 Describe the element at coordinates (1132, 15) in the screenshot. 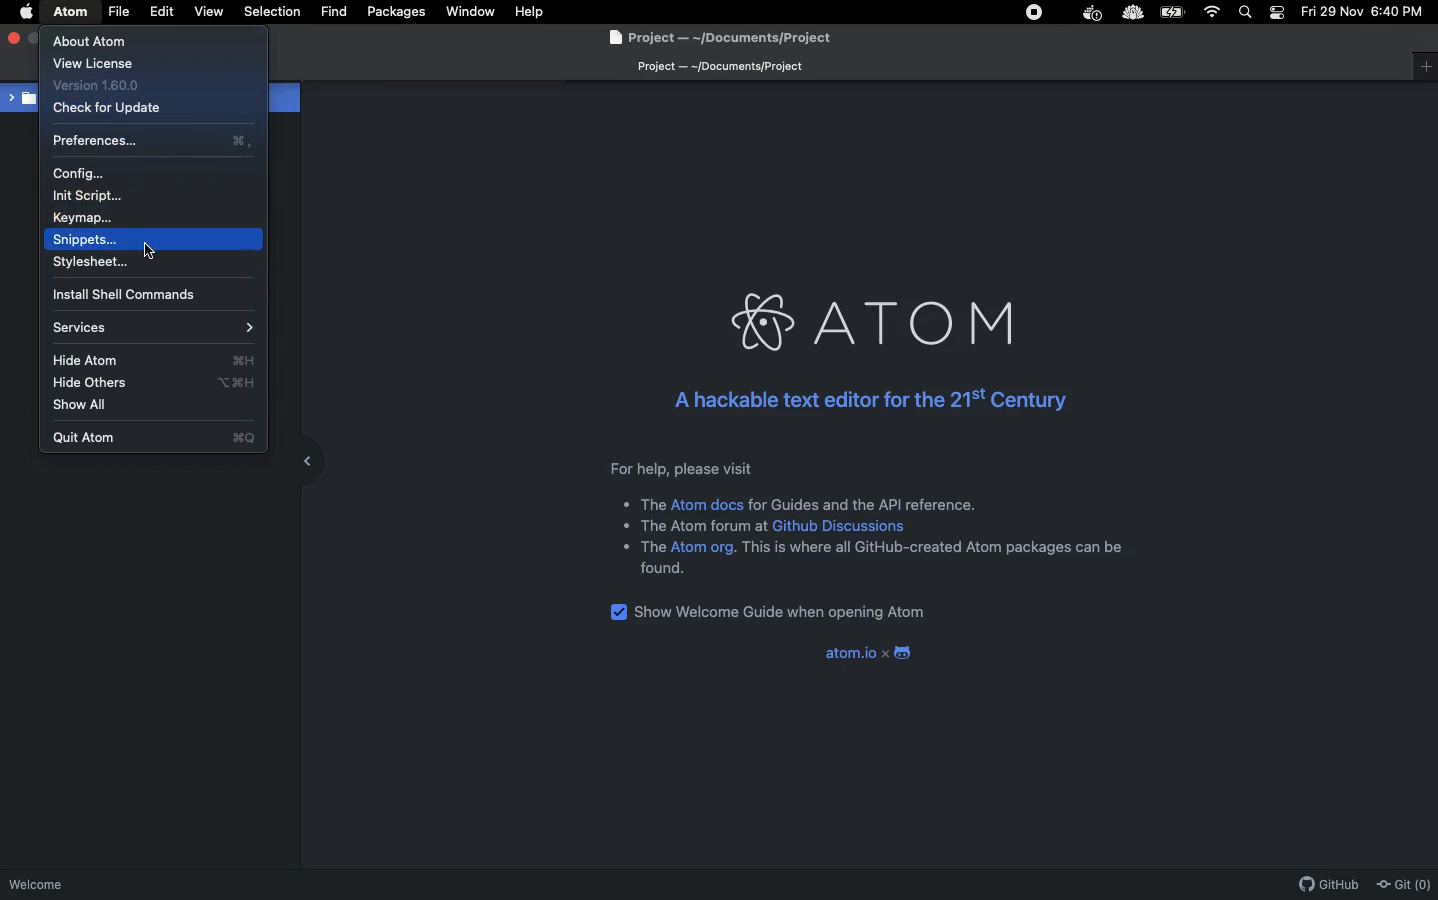

I see `extension` at that location.